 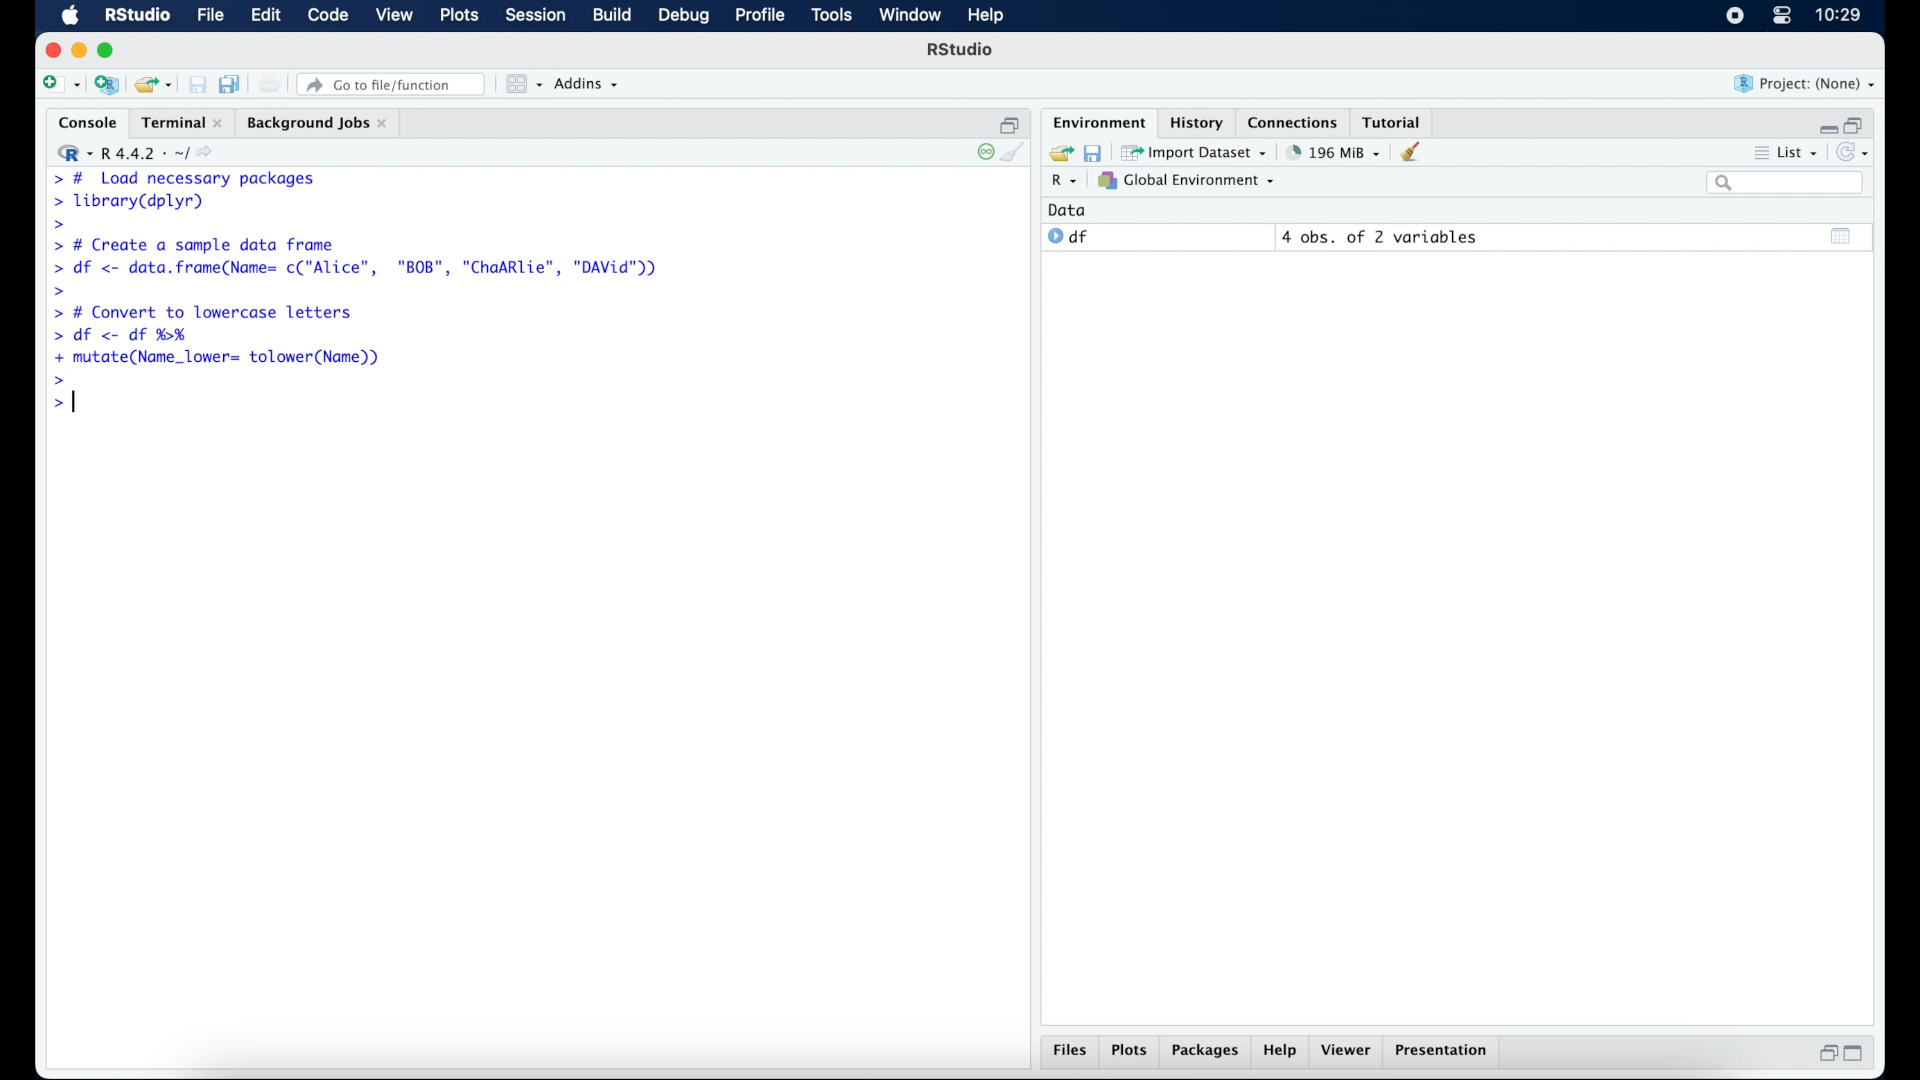 What do you see at coordinates (1280, 1053) in the screenshot?
I see `help` at bounding box center [1280, 1053].